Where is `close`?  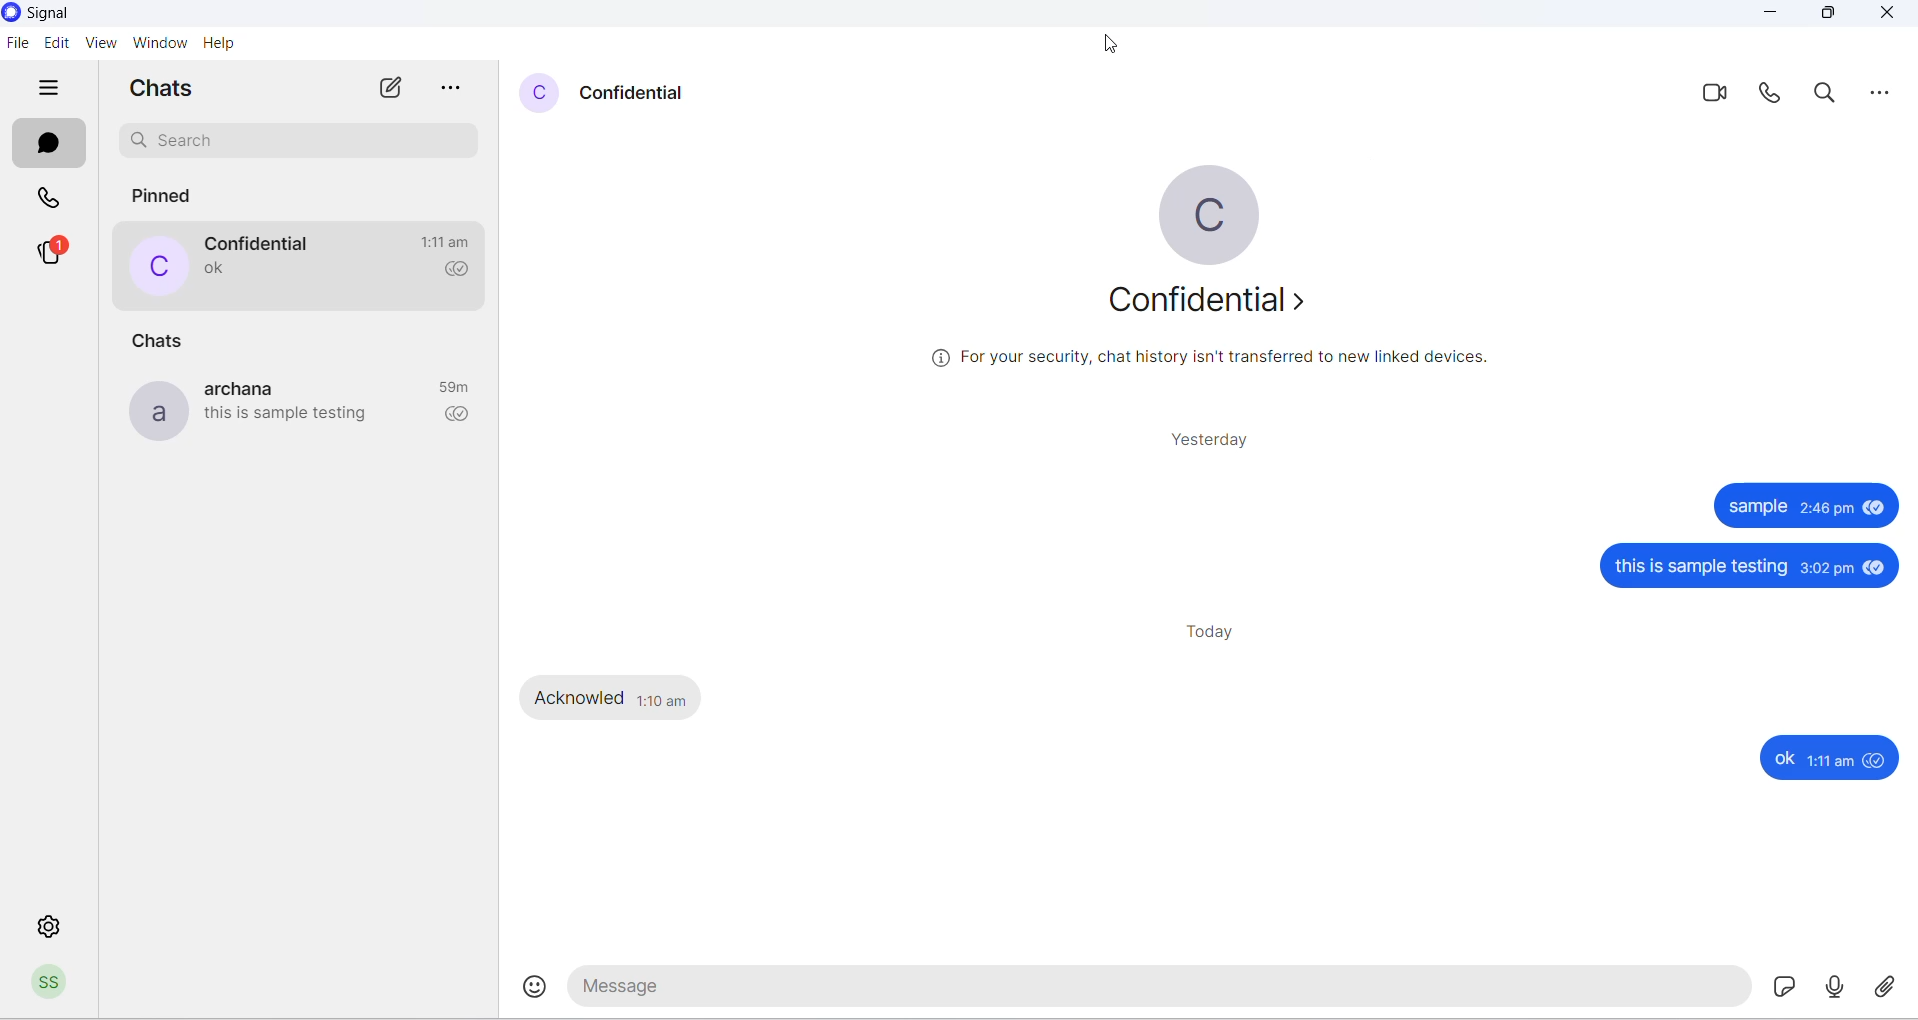 close is located at coordinates (1885, 16).